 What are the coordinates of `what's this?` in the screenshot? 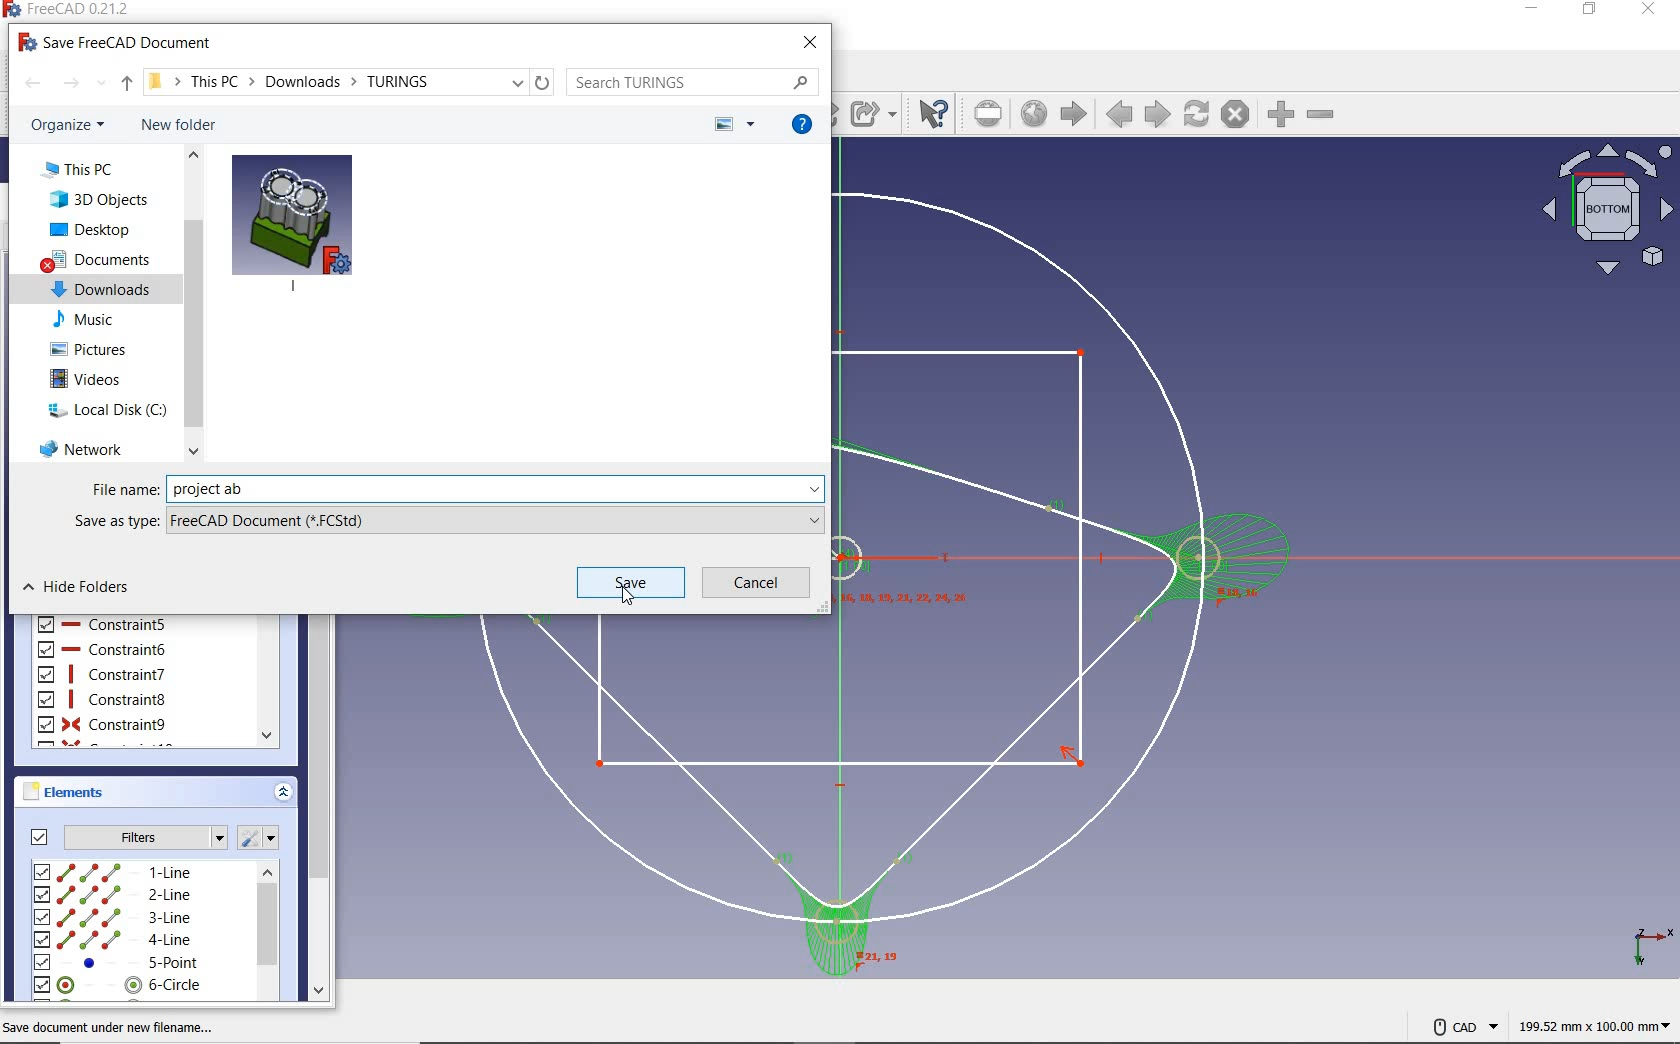 It's located at (932, 114).